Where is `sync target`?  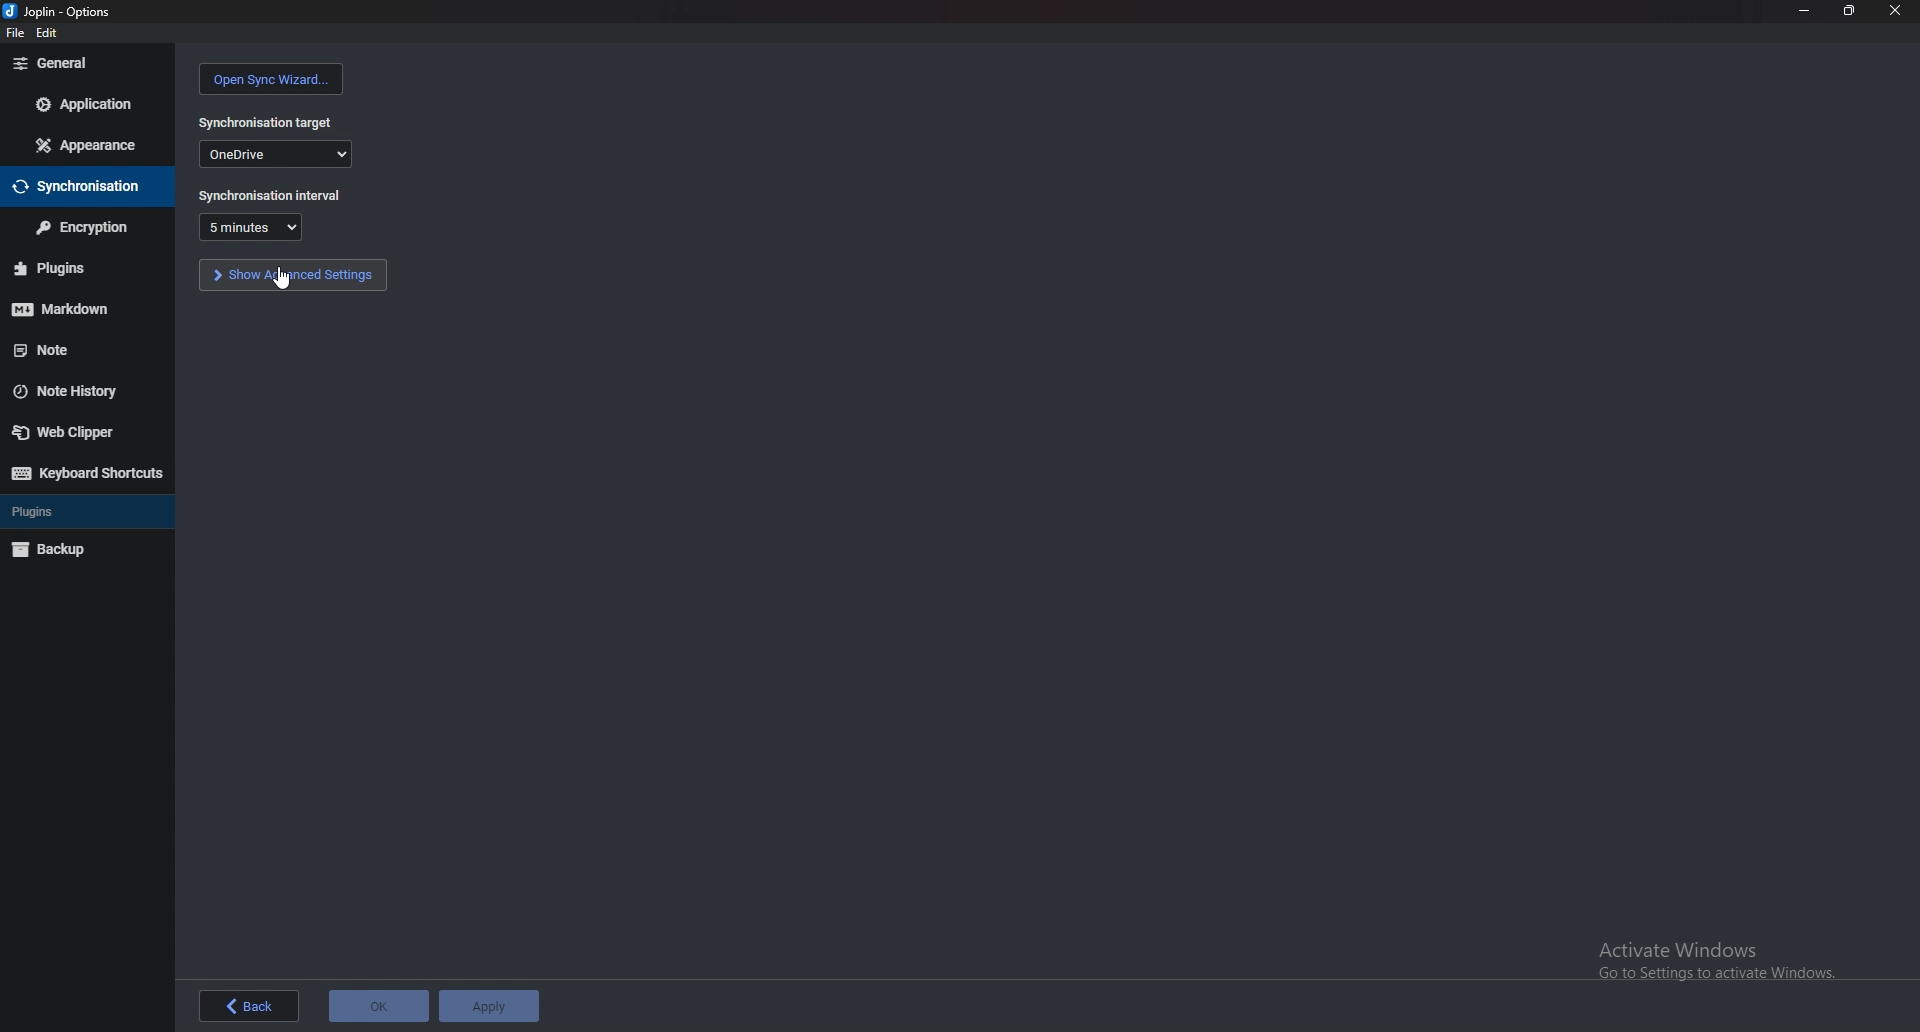 sync target is located at coordinates (269, 123).